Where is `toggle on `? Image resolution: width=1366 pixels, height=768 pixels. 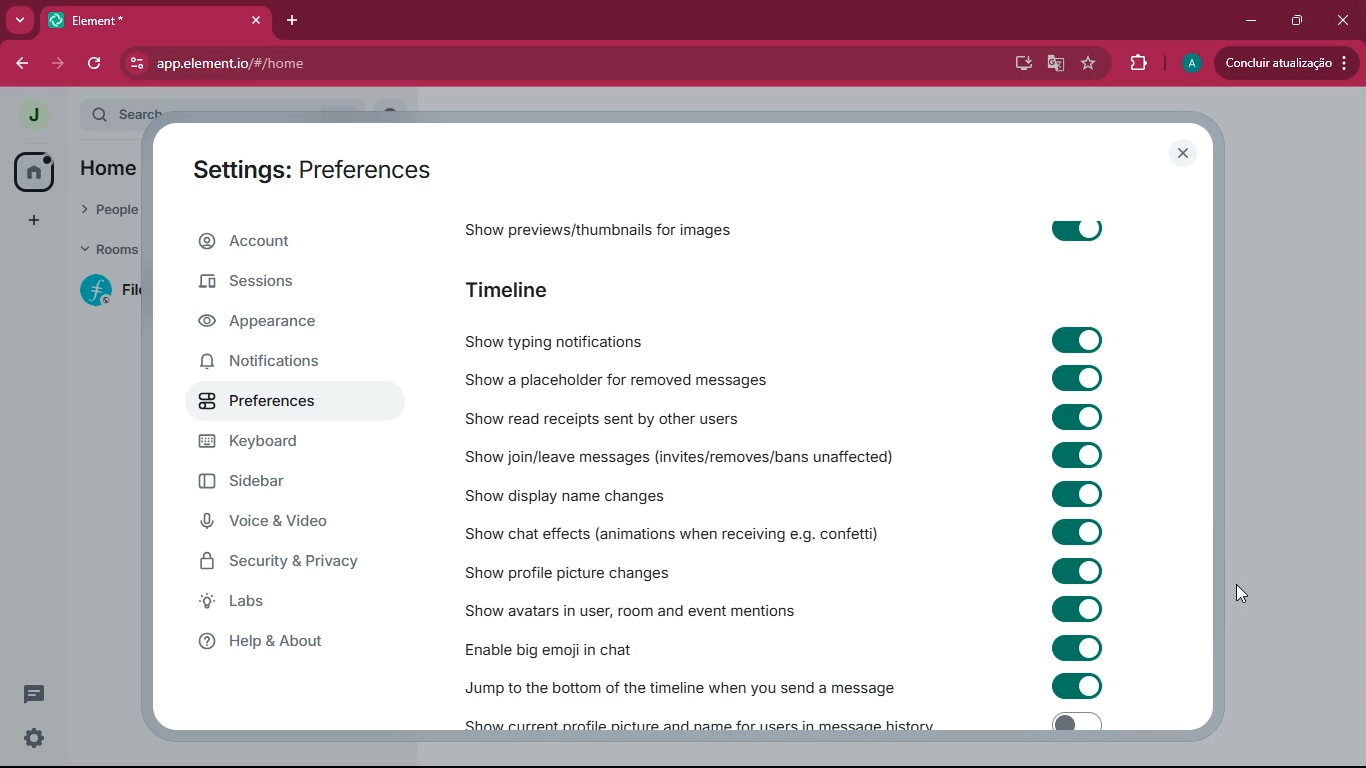 toggle on  is located at coordinates (1073, 376).